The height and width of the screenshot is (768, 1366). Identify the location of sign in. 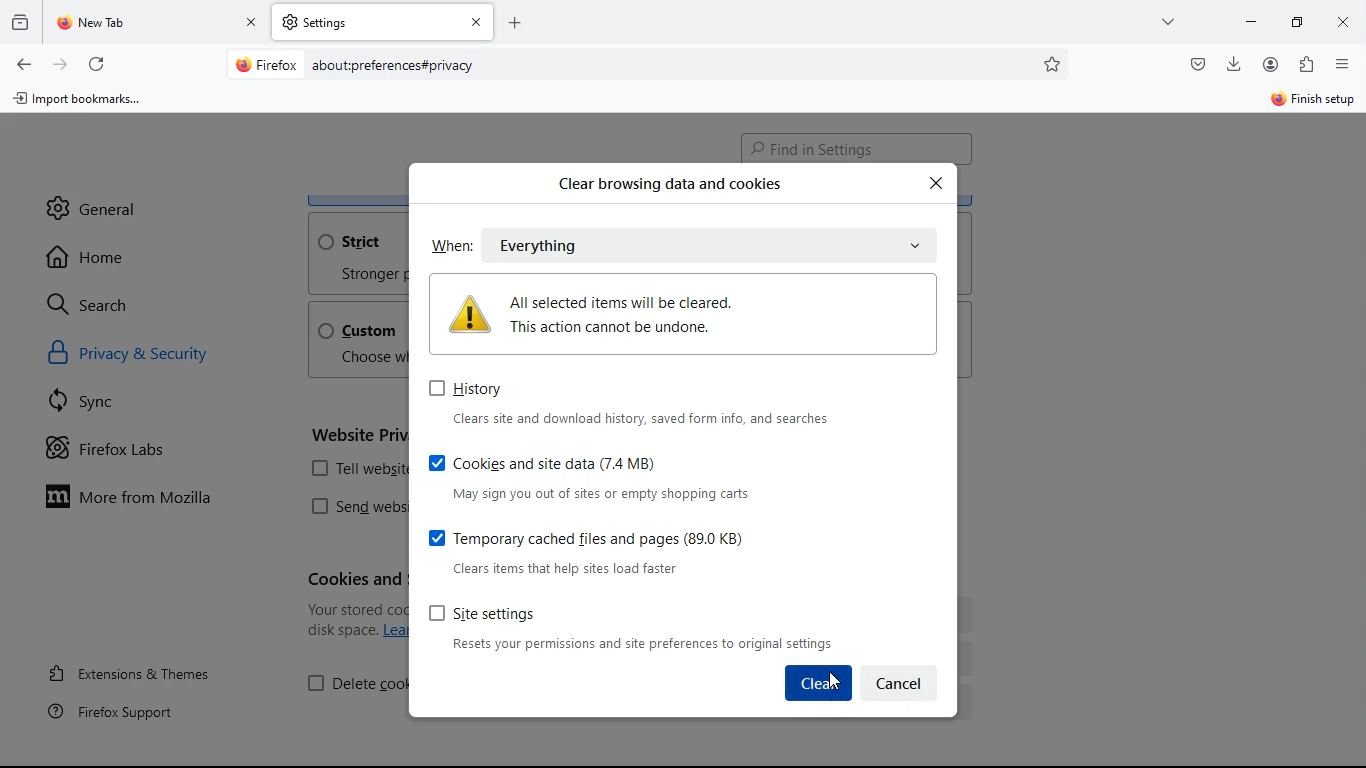
(1311, 101).